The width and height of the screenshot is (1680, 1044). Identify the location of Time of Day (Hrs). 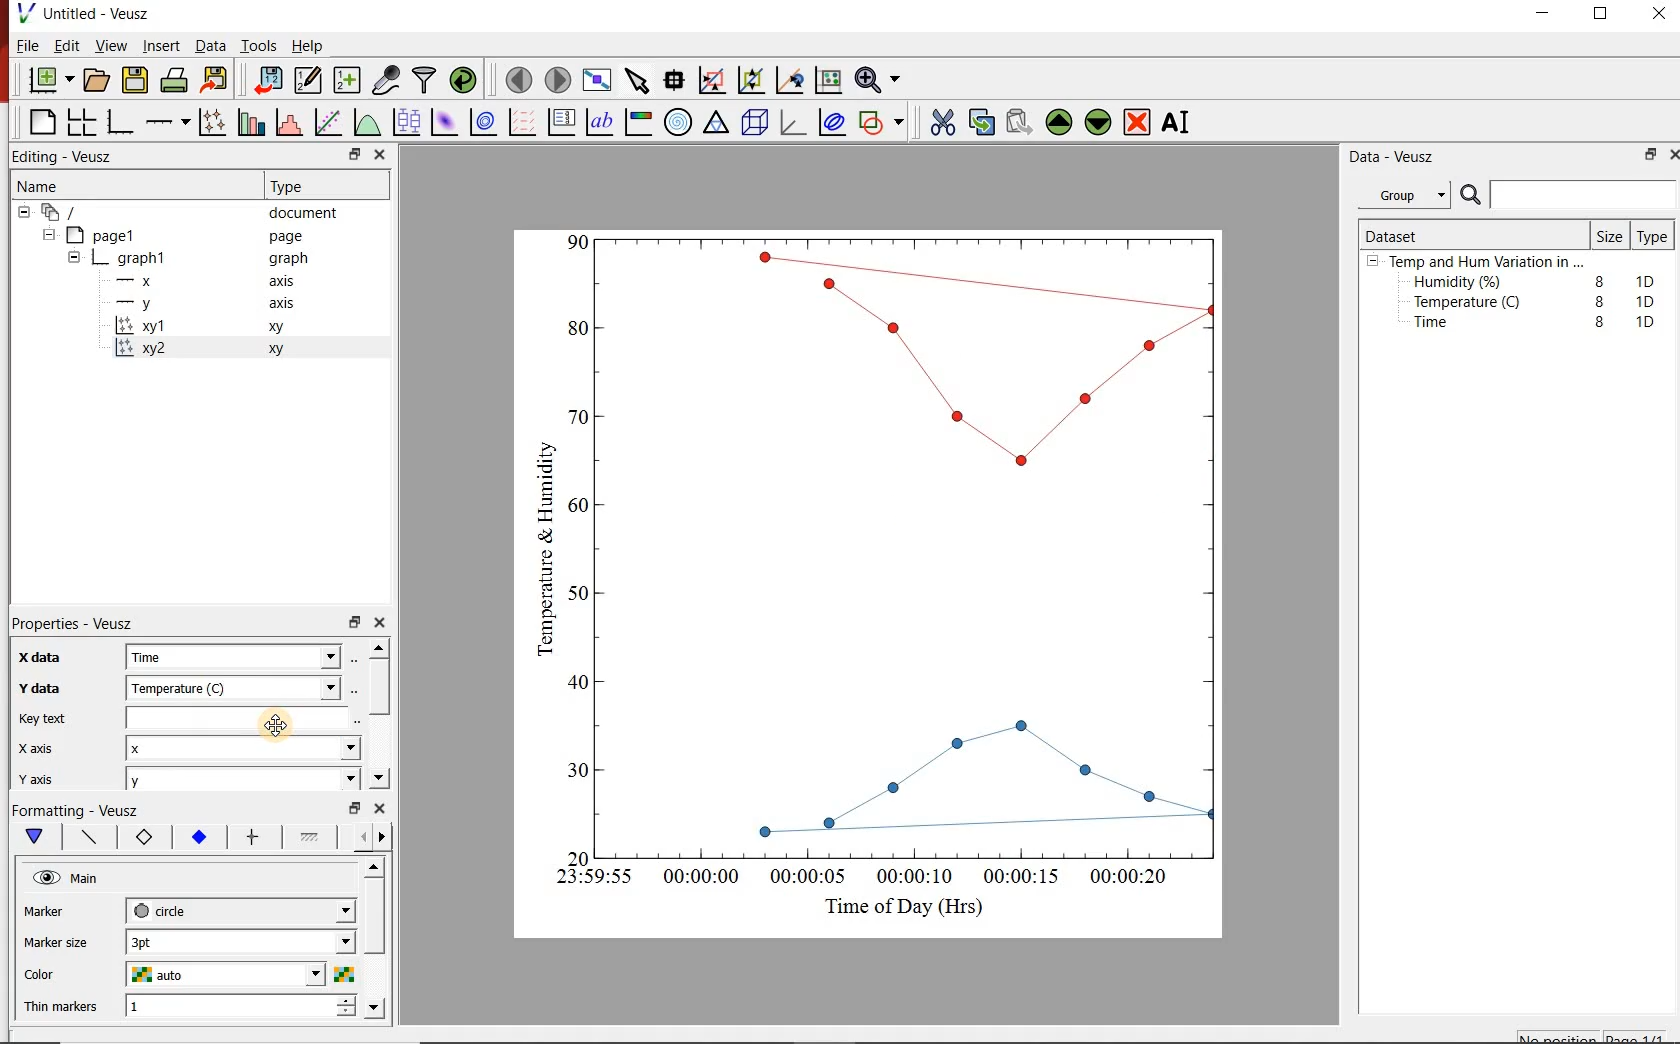
(896, 906).